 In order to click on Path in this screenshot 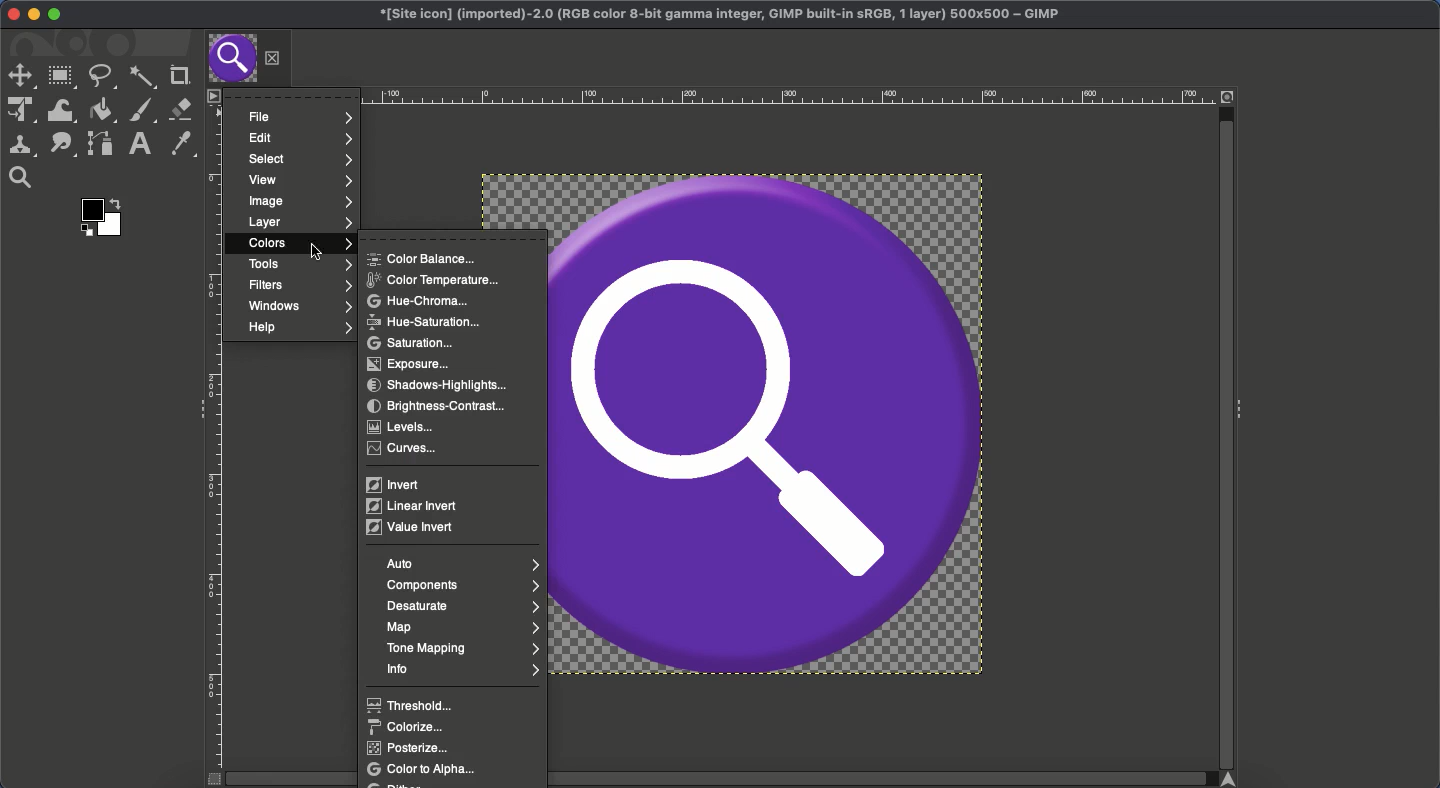, I will do `click(100, 143)`.